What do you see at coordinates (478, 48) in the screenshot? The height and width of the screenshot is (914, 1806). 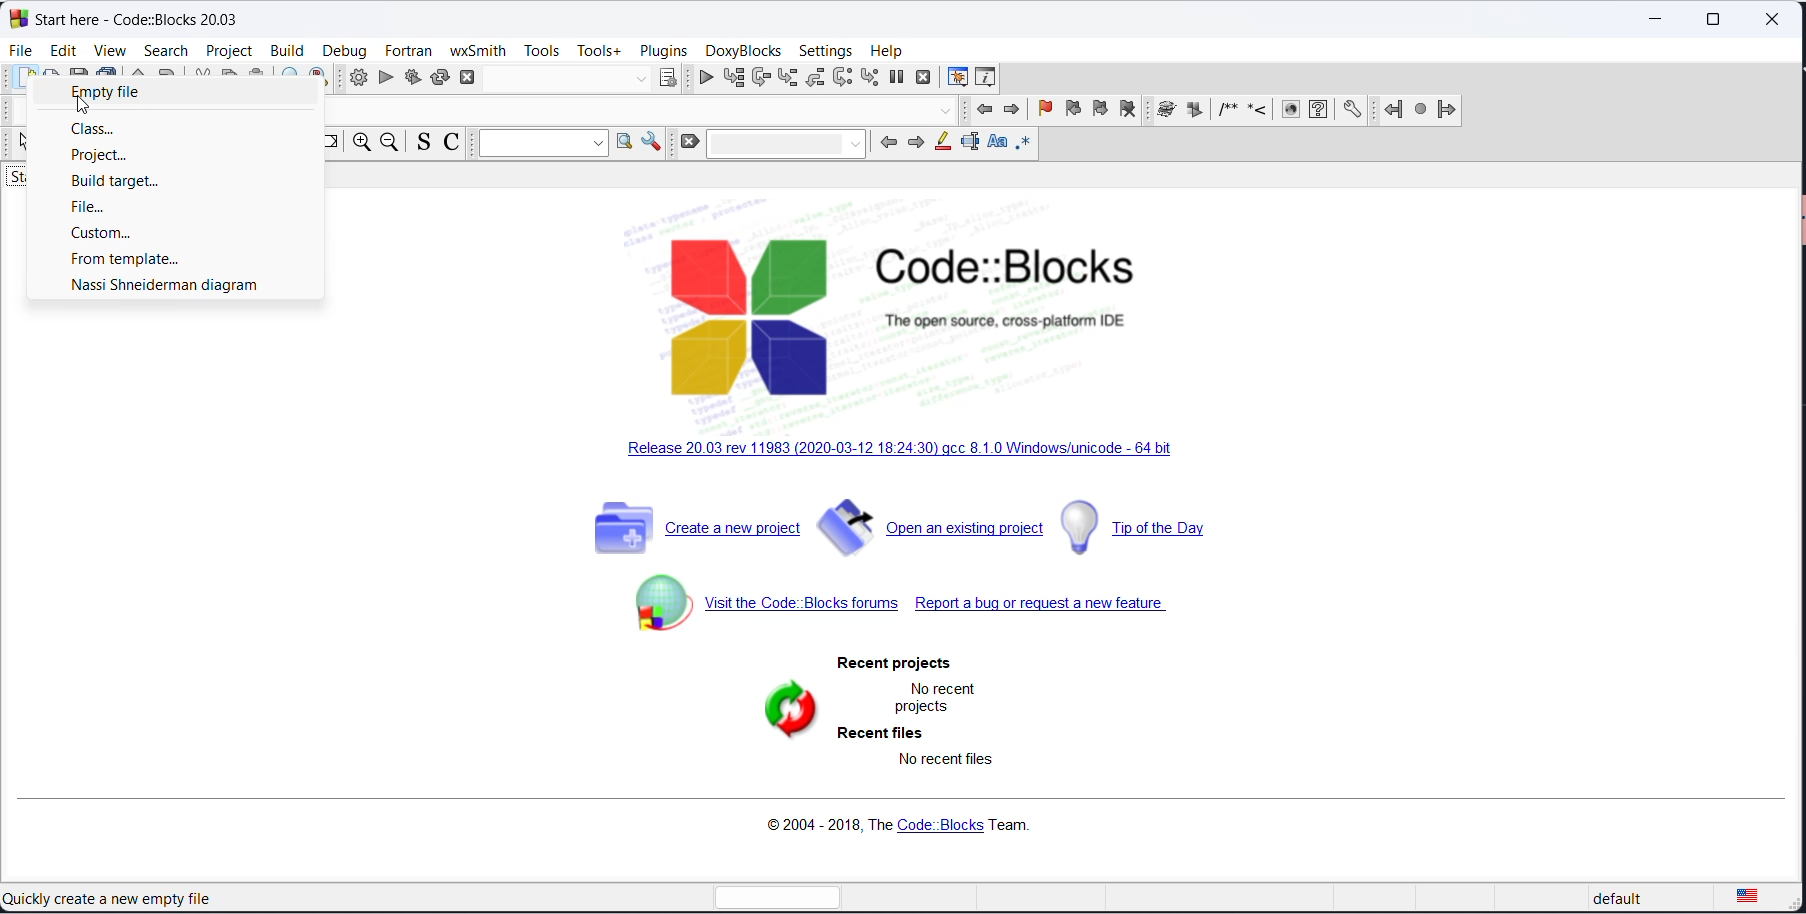 I see `WxSmith` at bounding box center [478, 48].